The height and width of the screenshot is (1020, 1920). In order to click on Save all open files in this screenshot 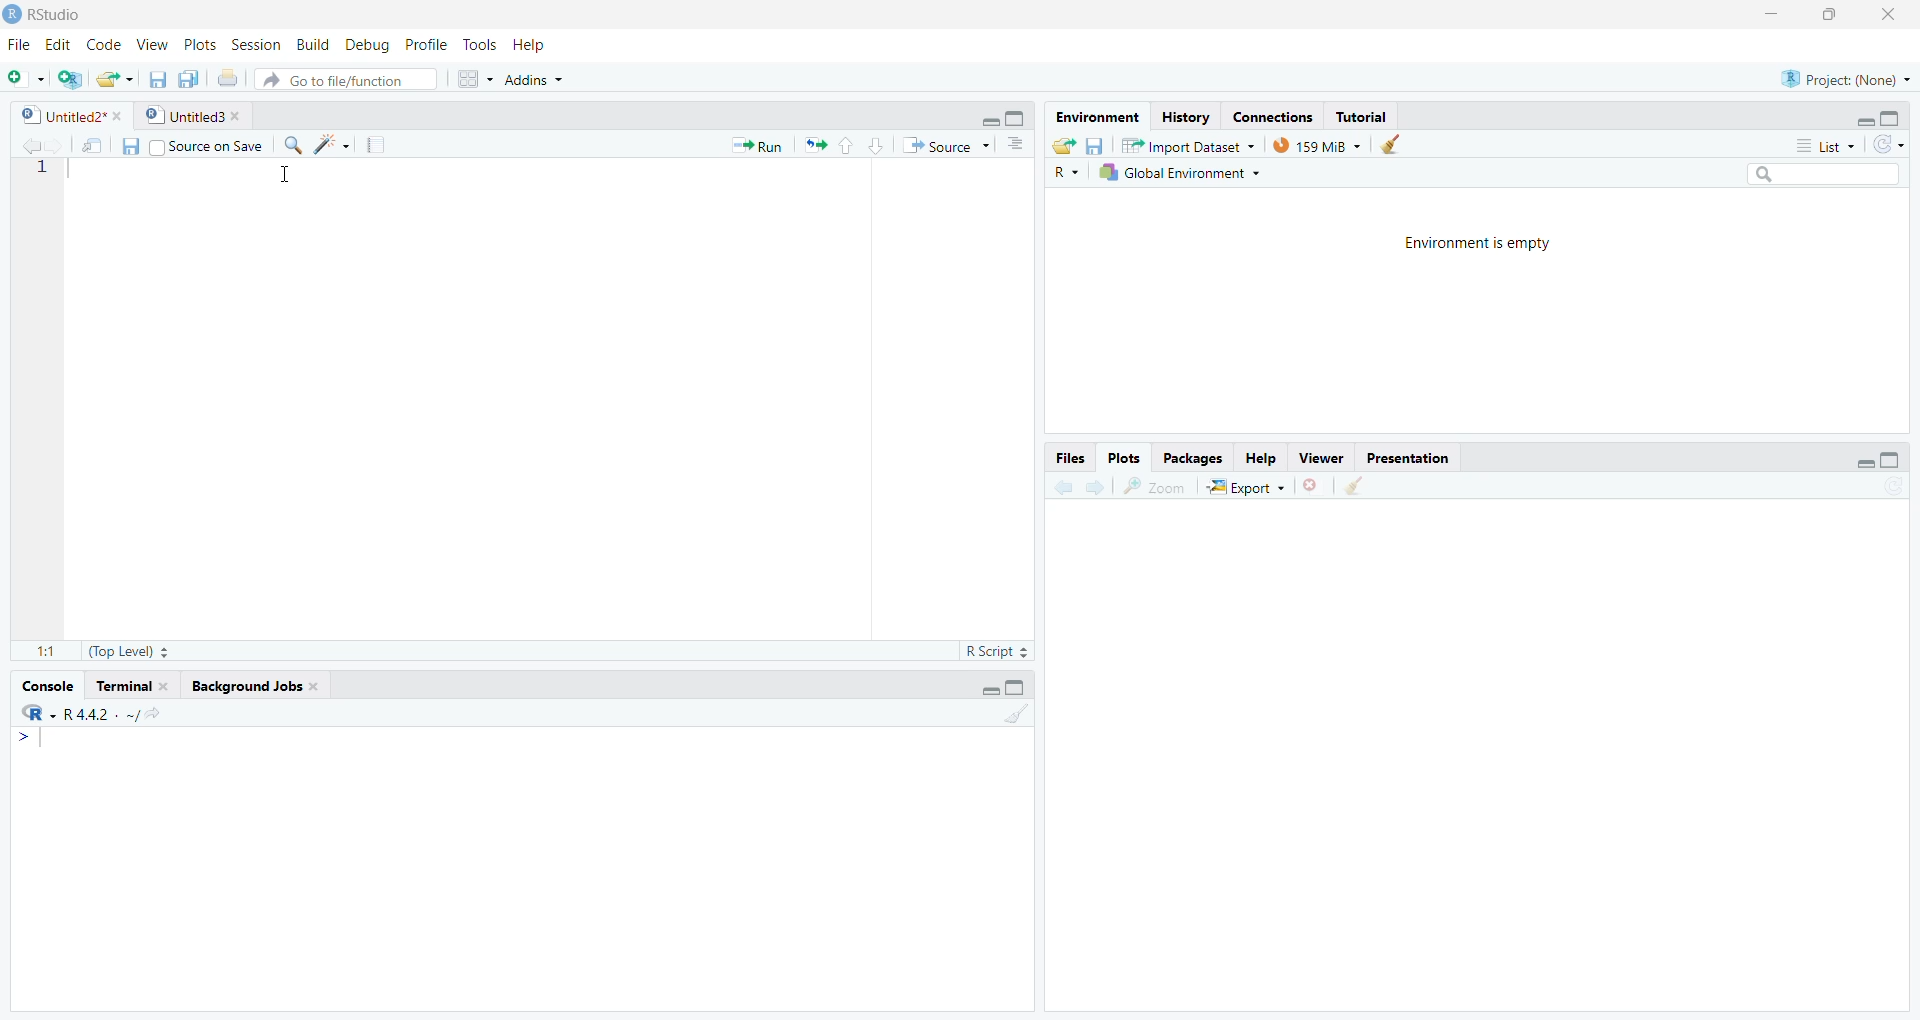, I will do `click(190, 79)`.